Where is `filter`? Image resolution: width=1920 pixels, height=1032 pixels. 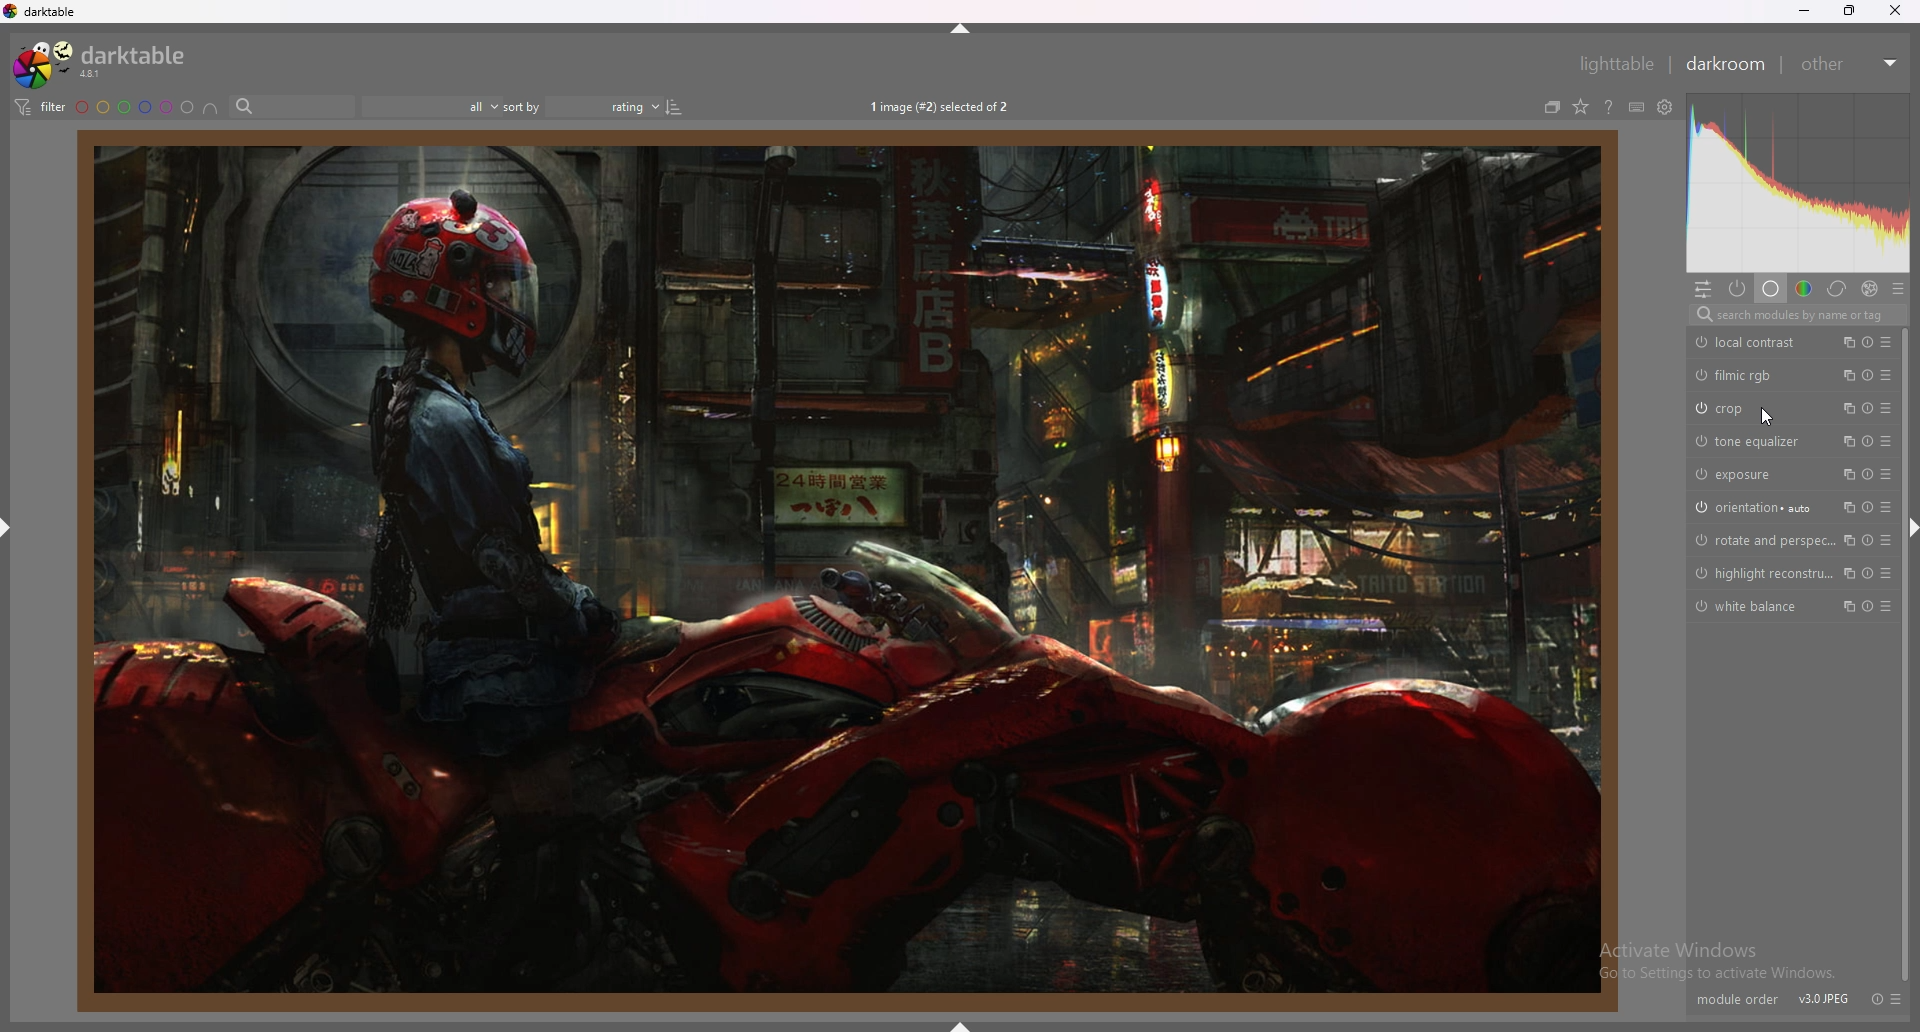
filter is located at coordinates (40, 107).